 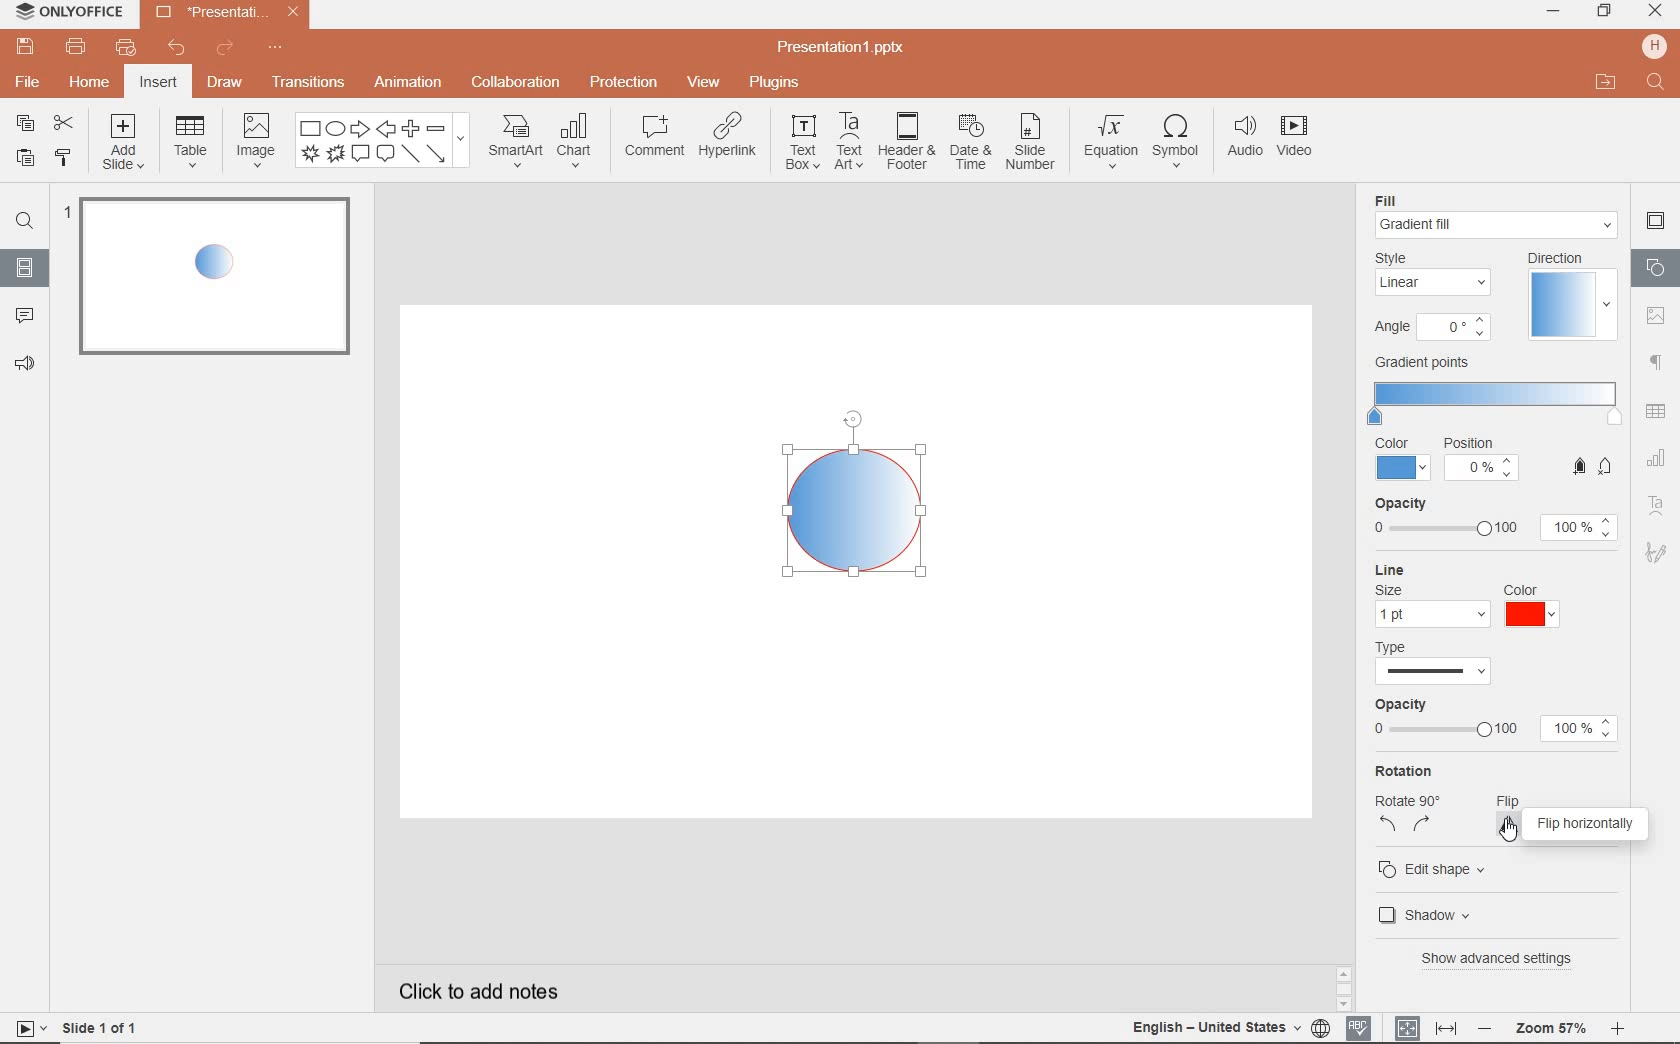 What do you see at coordinates (1218, 1029) in the screenshot?
I see `text language` at bounding box center [1218, 1029].